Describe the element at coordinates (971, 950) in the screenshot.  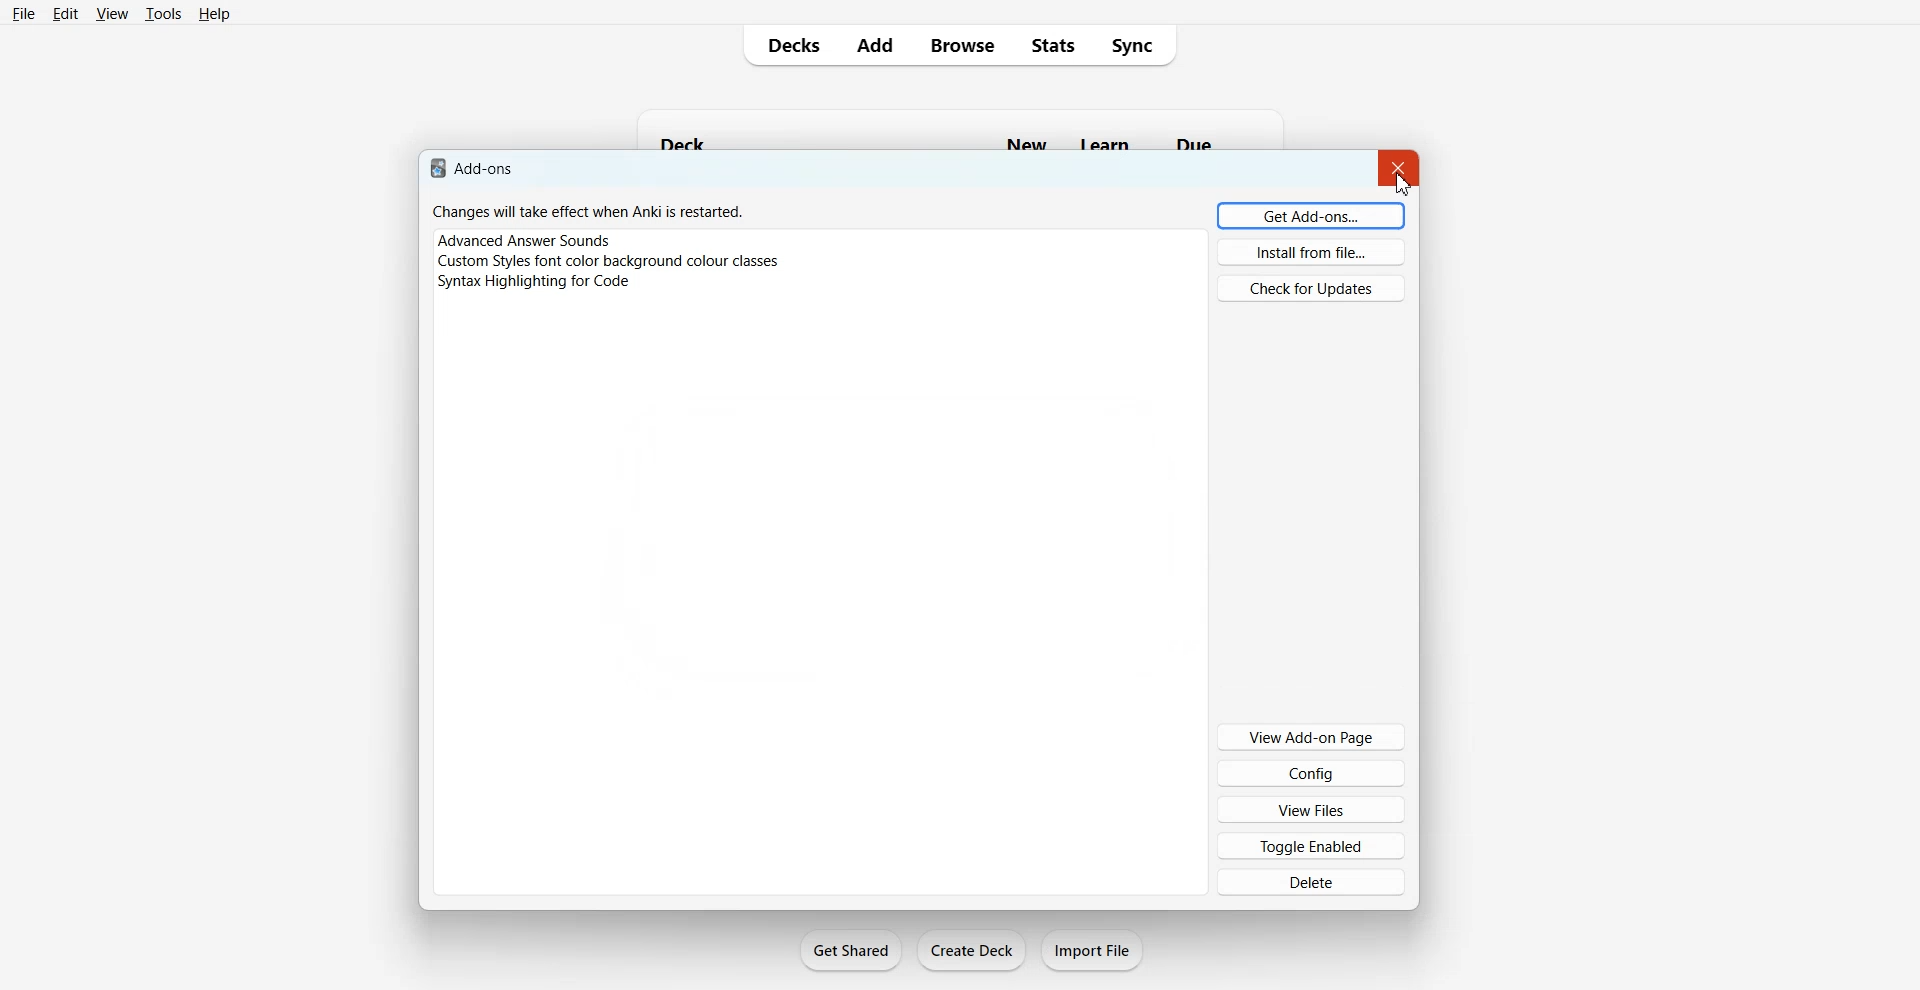
I see `Create Deck` at that location.